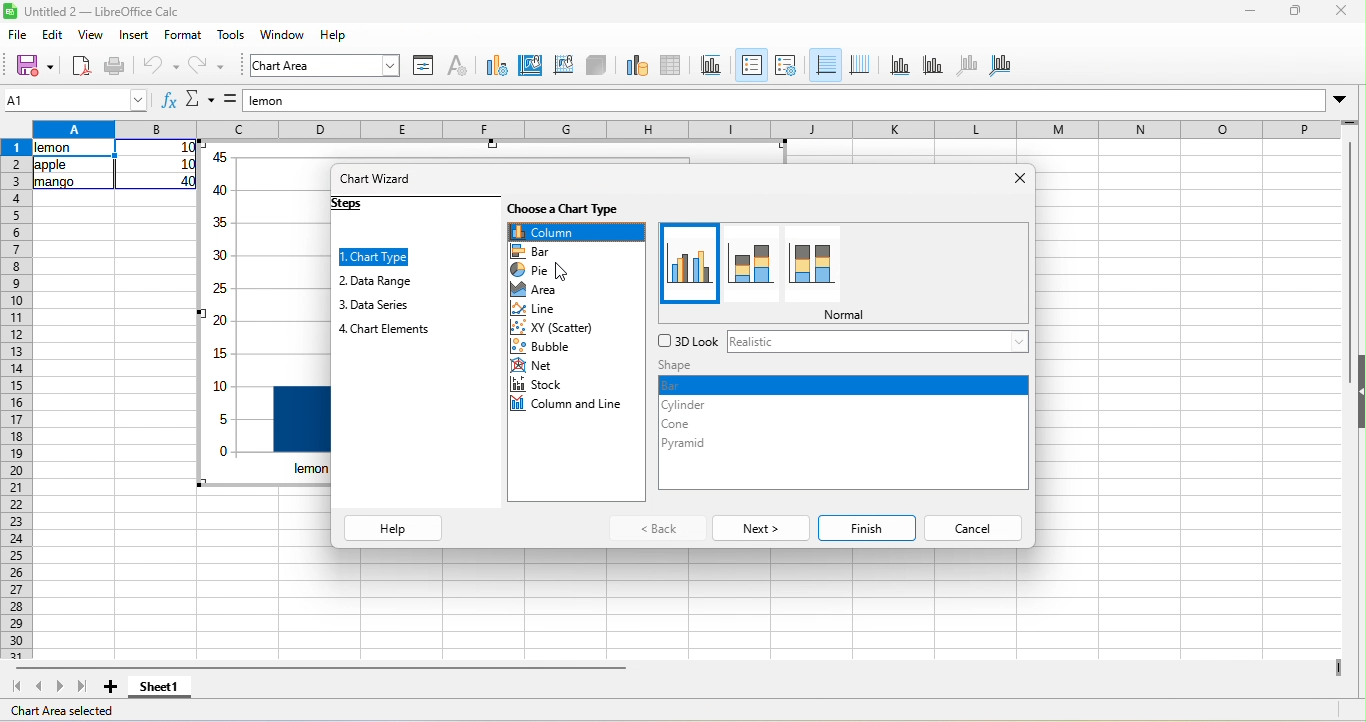 The image size is (1366, 722). Describe the element at coordinates (576, 232) in the screenshot. I see `column` at that location.